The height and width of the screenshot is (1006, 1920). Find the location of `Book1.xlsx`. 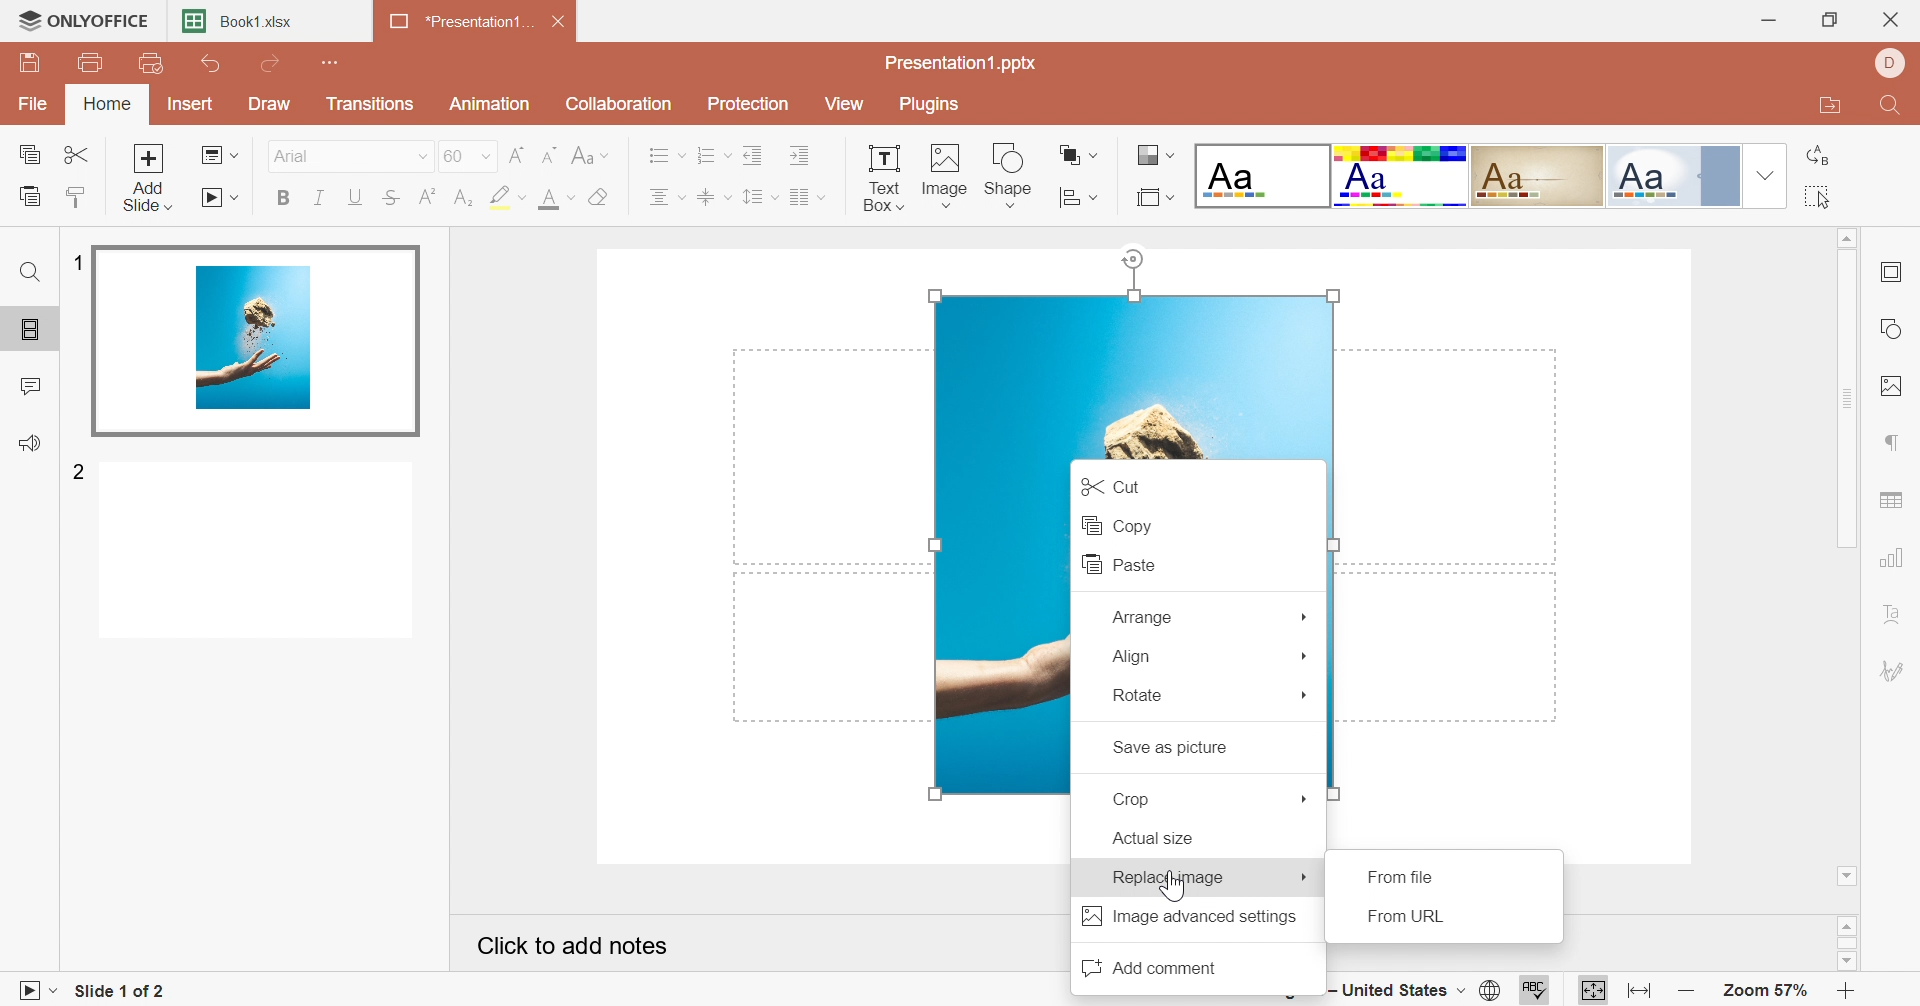

Book1.xlsx is located at coordinates (245, 20).